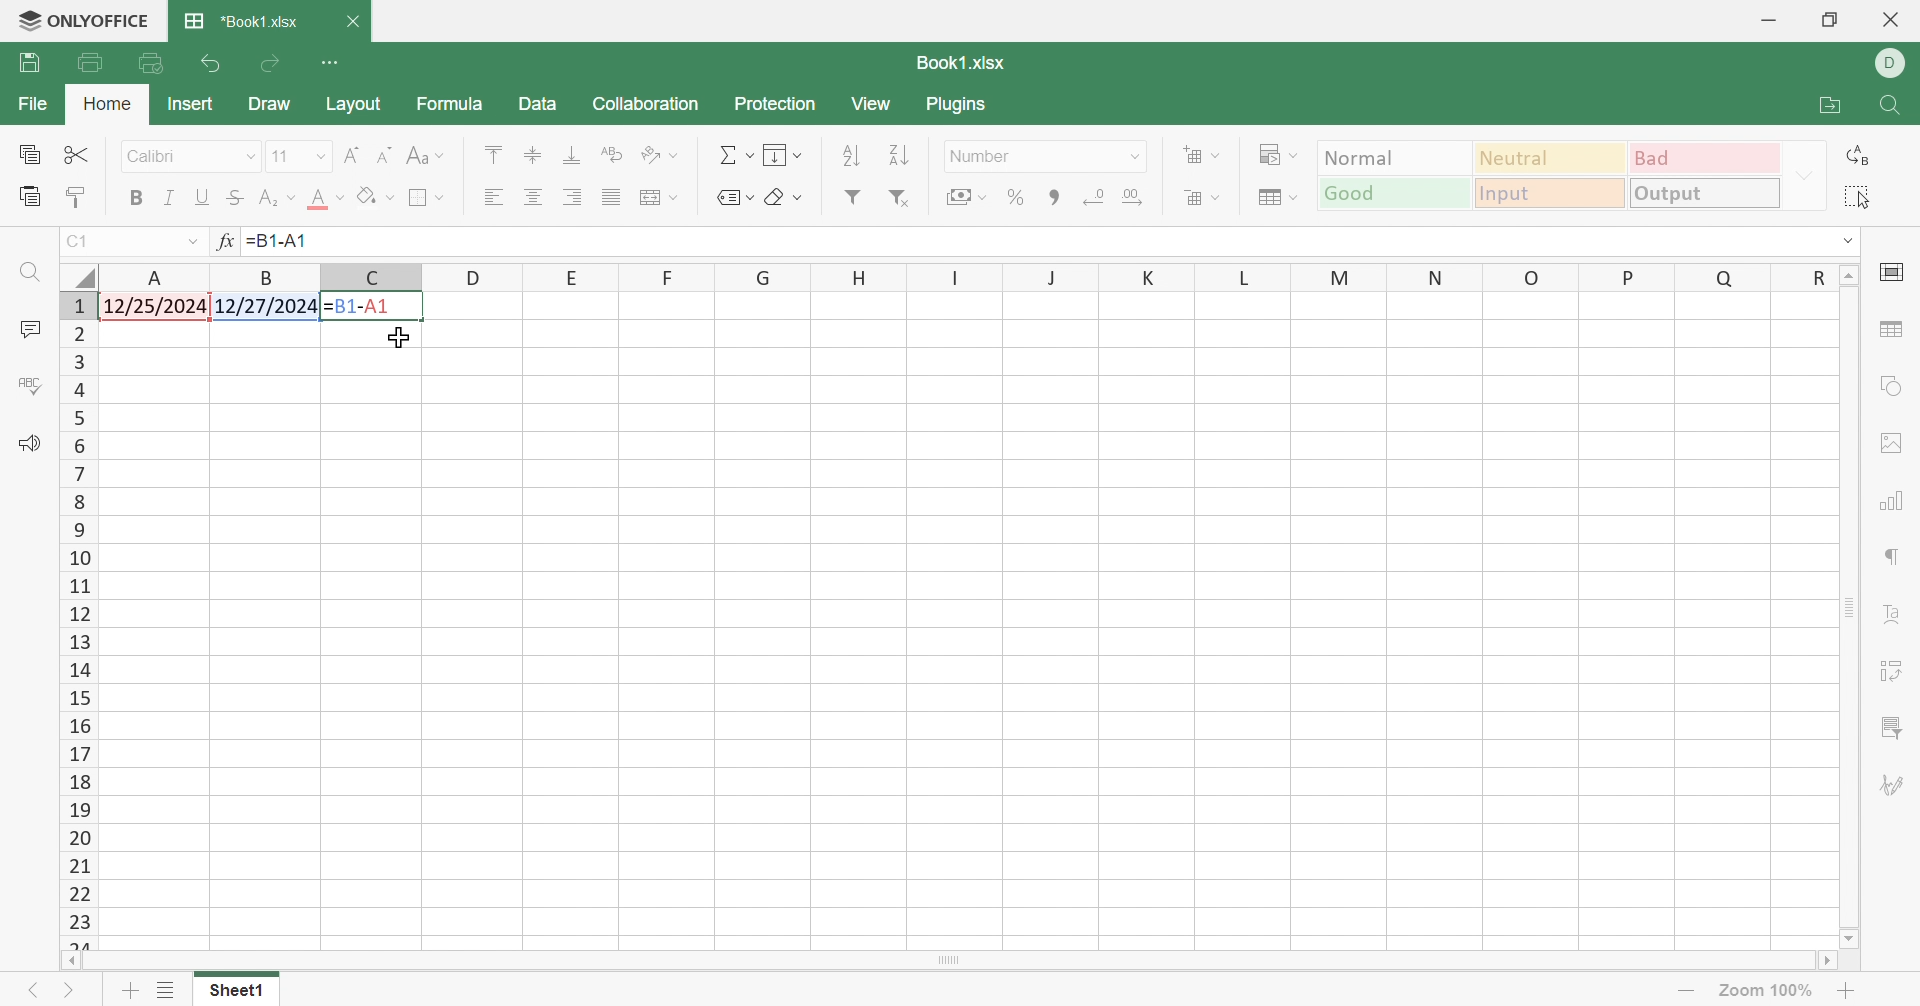 The image size is (1920, 1006). Describe the element at coordinates (322, 157) in the screenshot. I see `Drop Down` at that location.